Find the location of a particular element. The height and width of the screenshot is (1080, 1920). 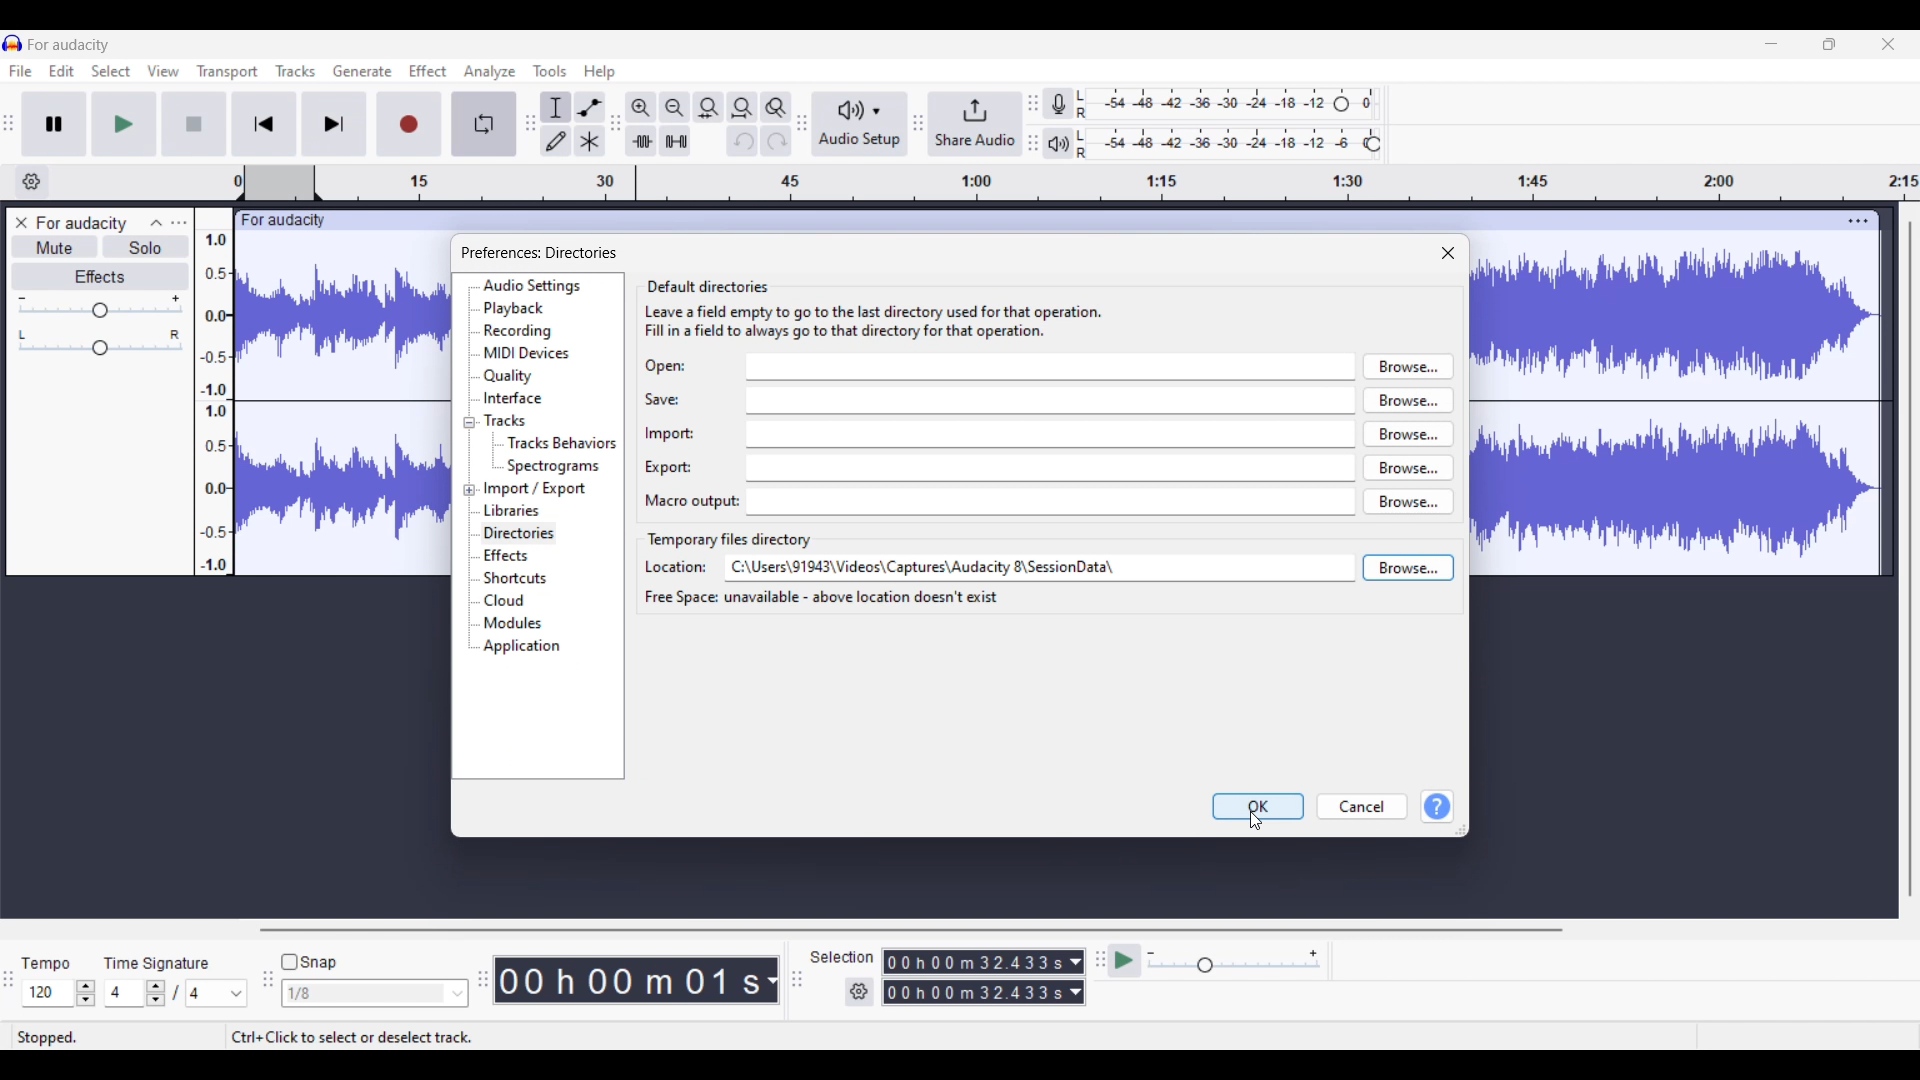

Minimize is located at coordinates (1772, 44).